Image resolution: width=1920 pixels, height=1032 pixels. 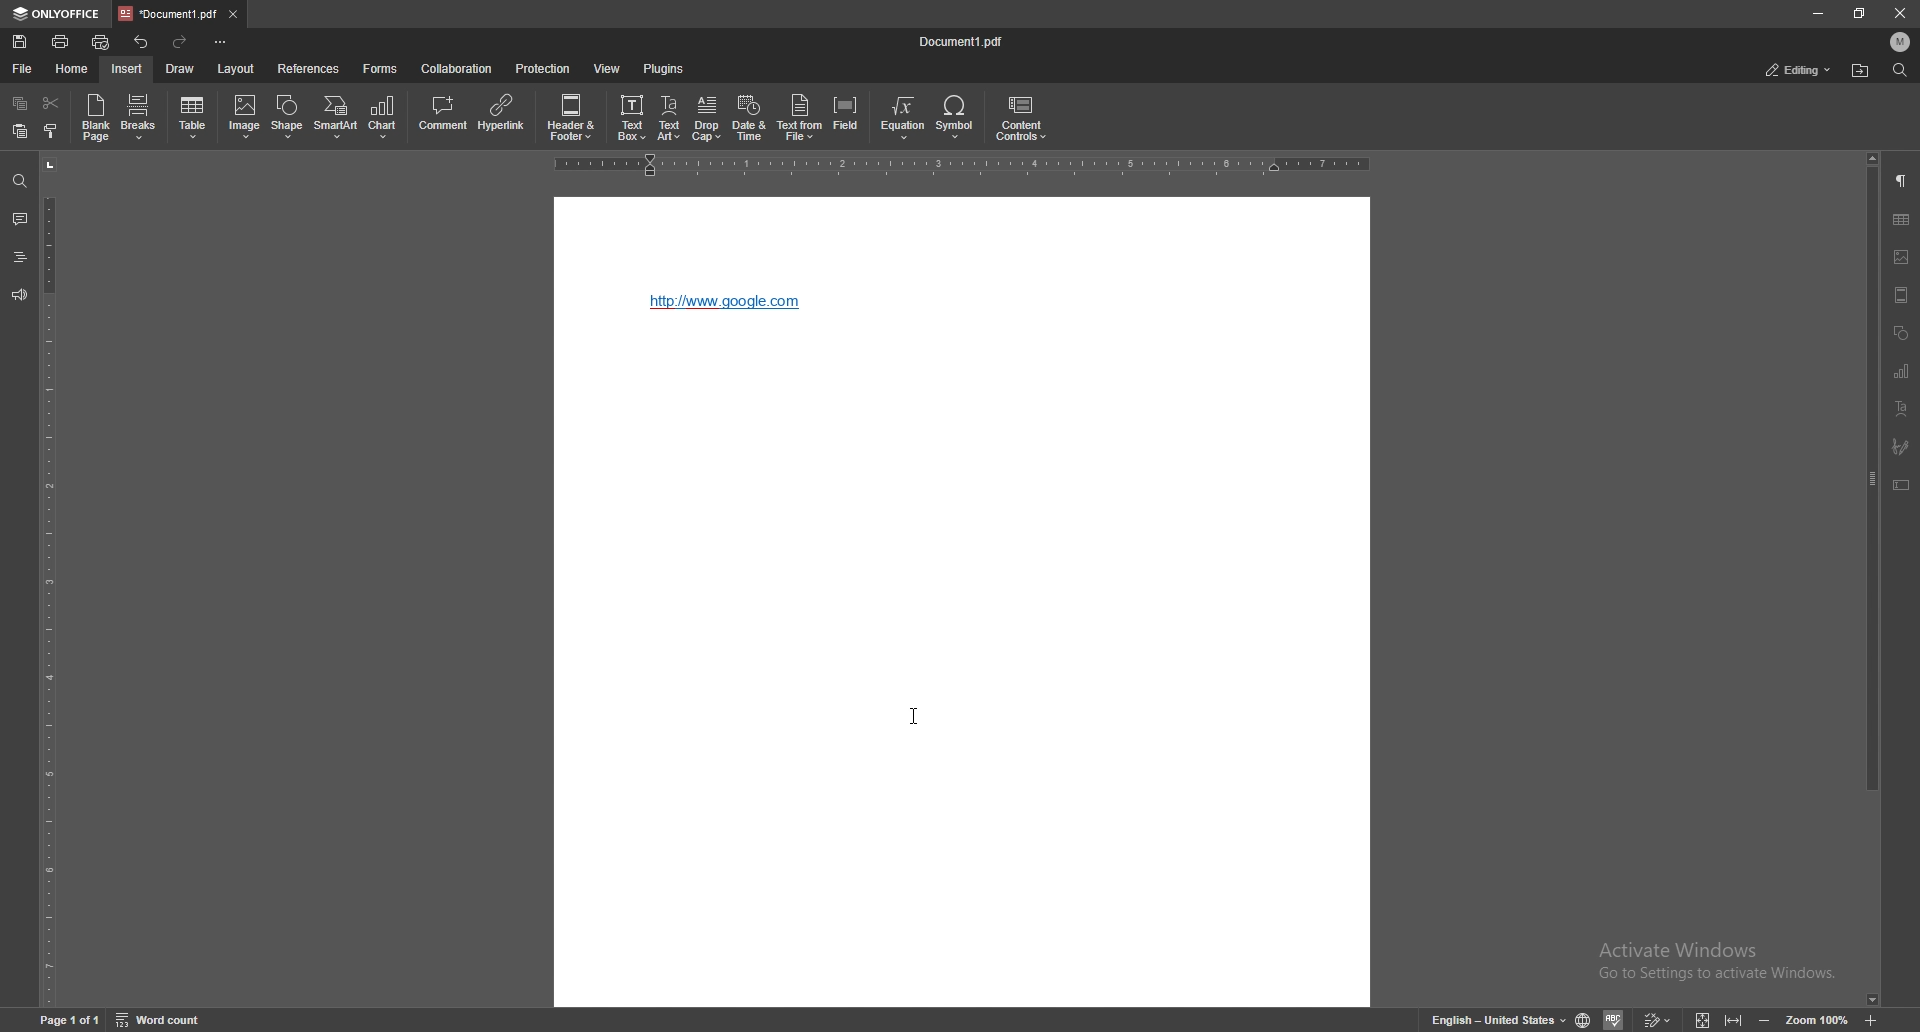 I want to click on word count, so click(x=160, y=1018).